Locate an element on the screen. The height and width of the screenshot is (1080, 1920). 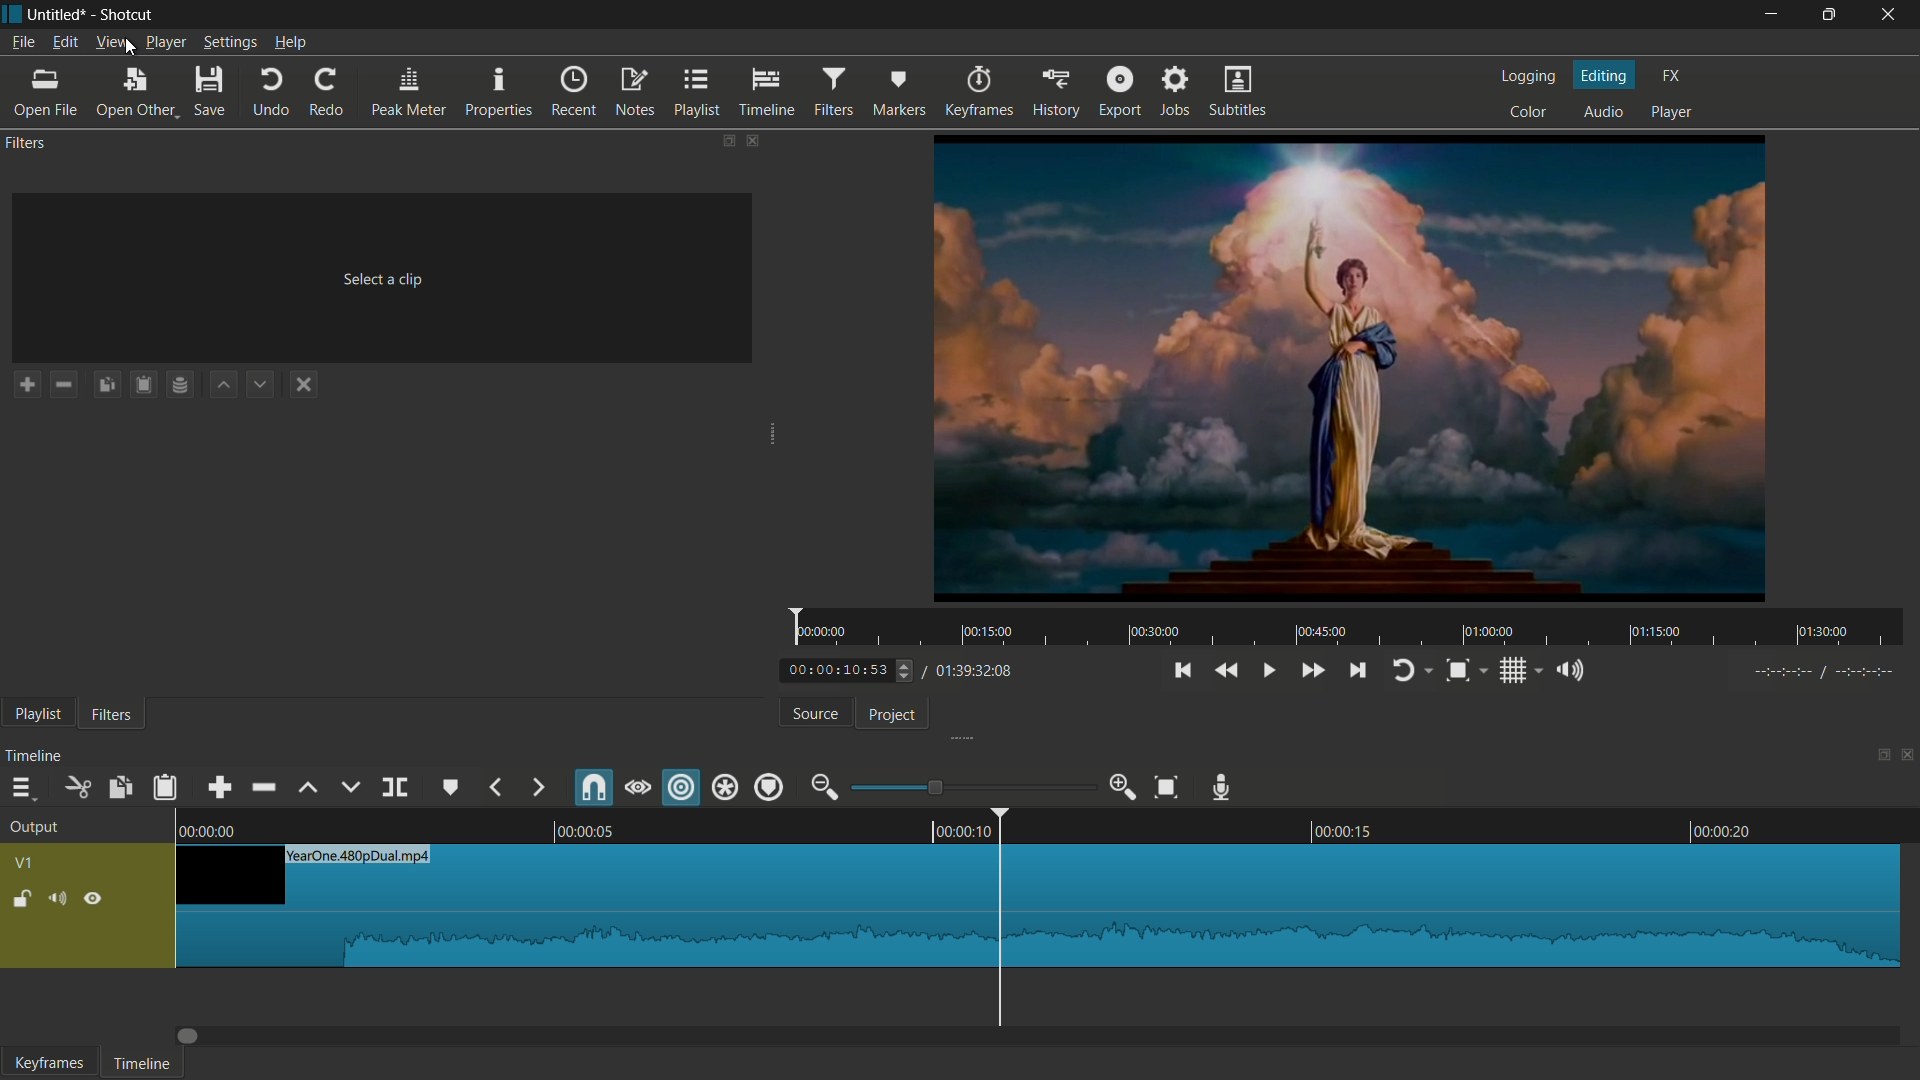
settings menu is located at coordinates (229, 44).